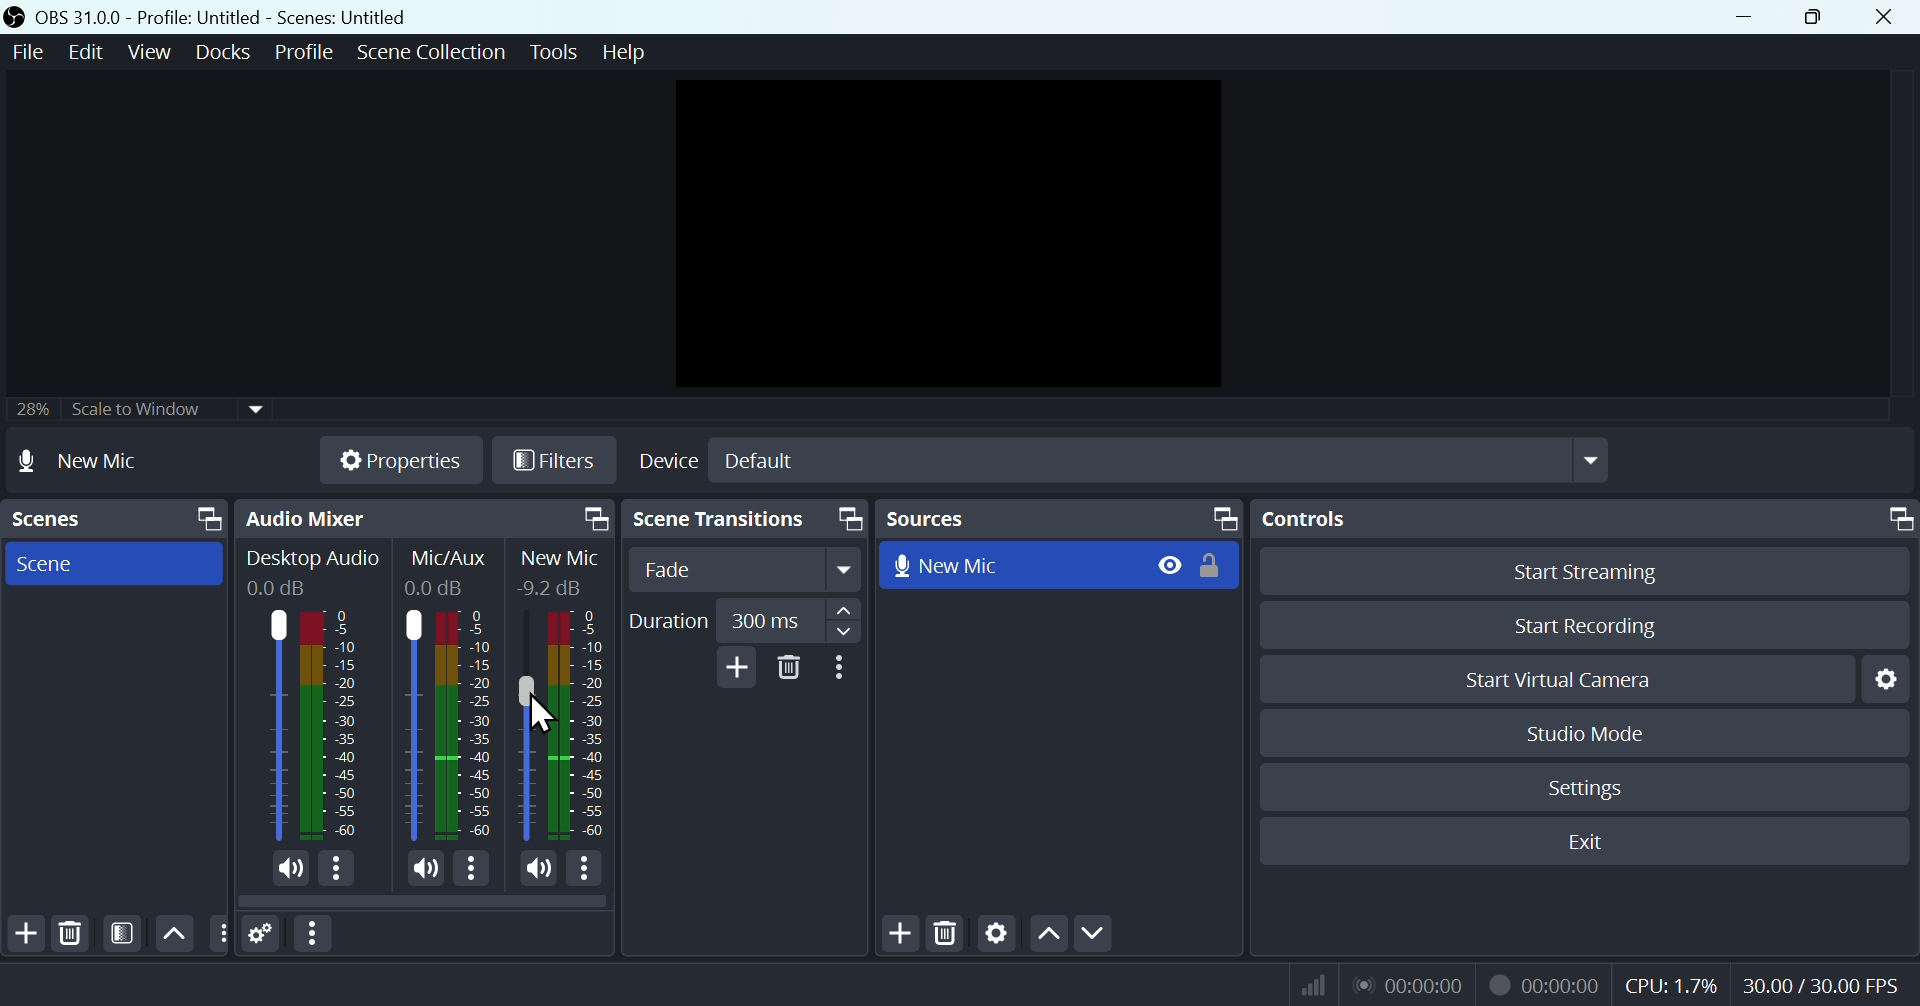  What do you see at coordinates (109, 562) in the screenshot?
I see `Scene` at bounding box center [109, 562].